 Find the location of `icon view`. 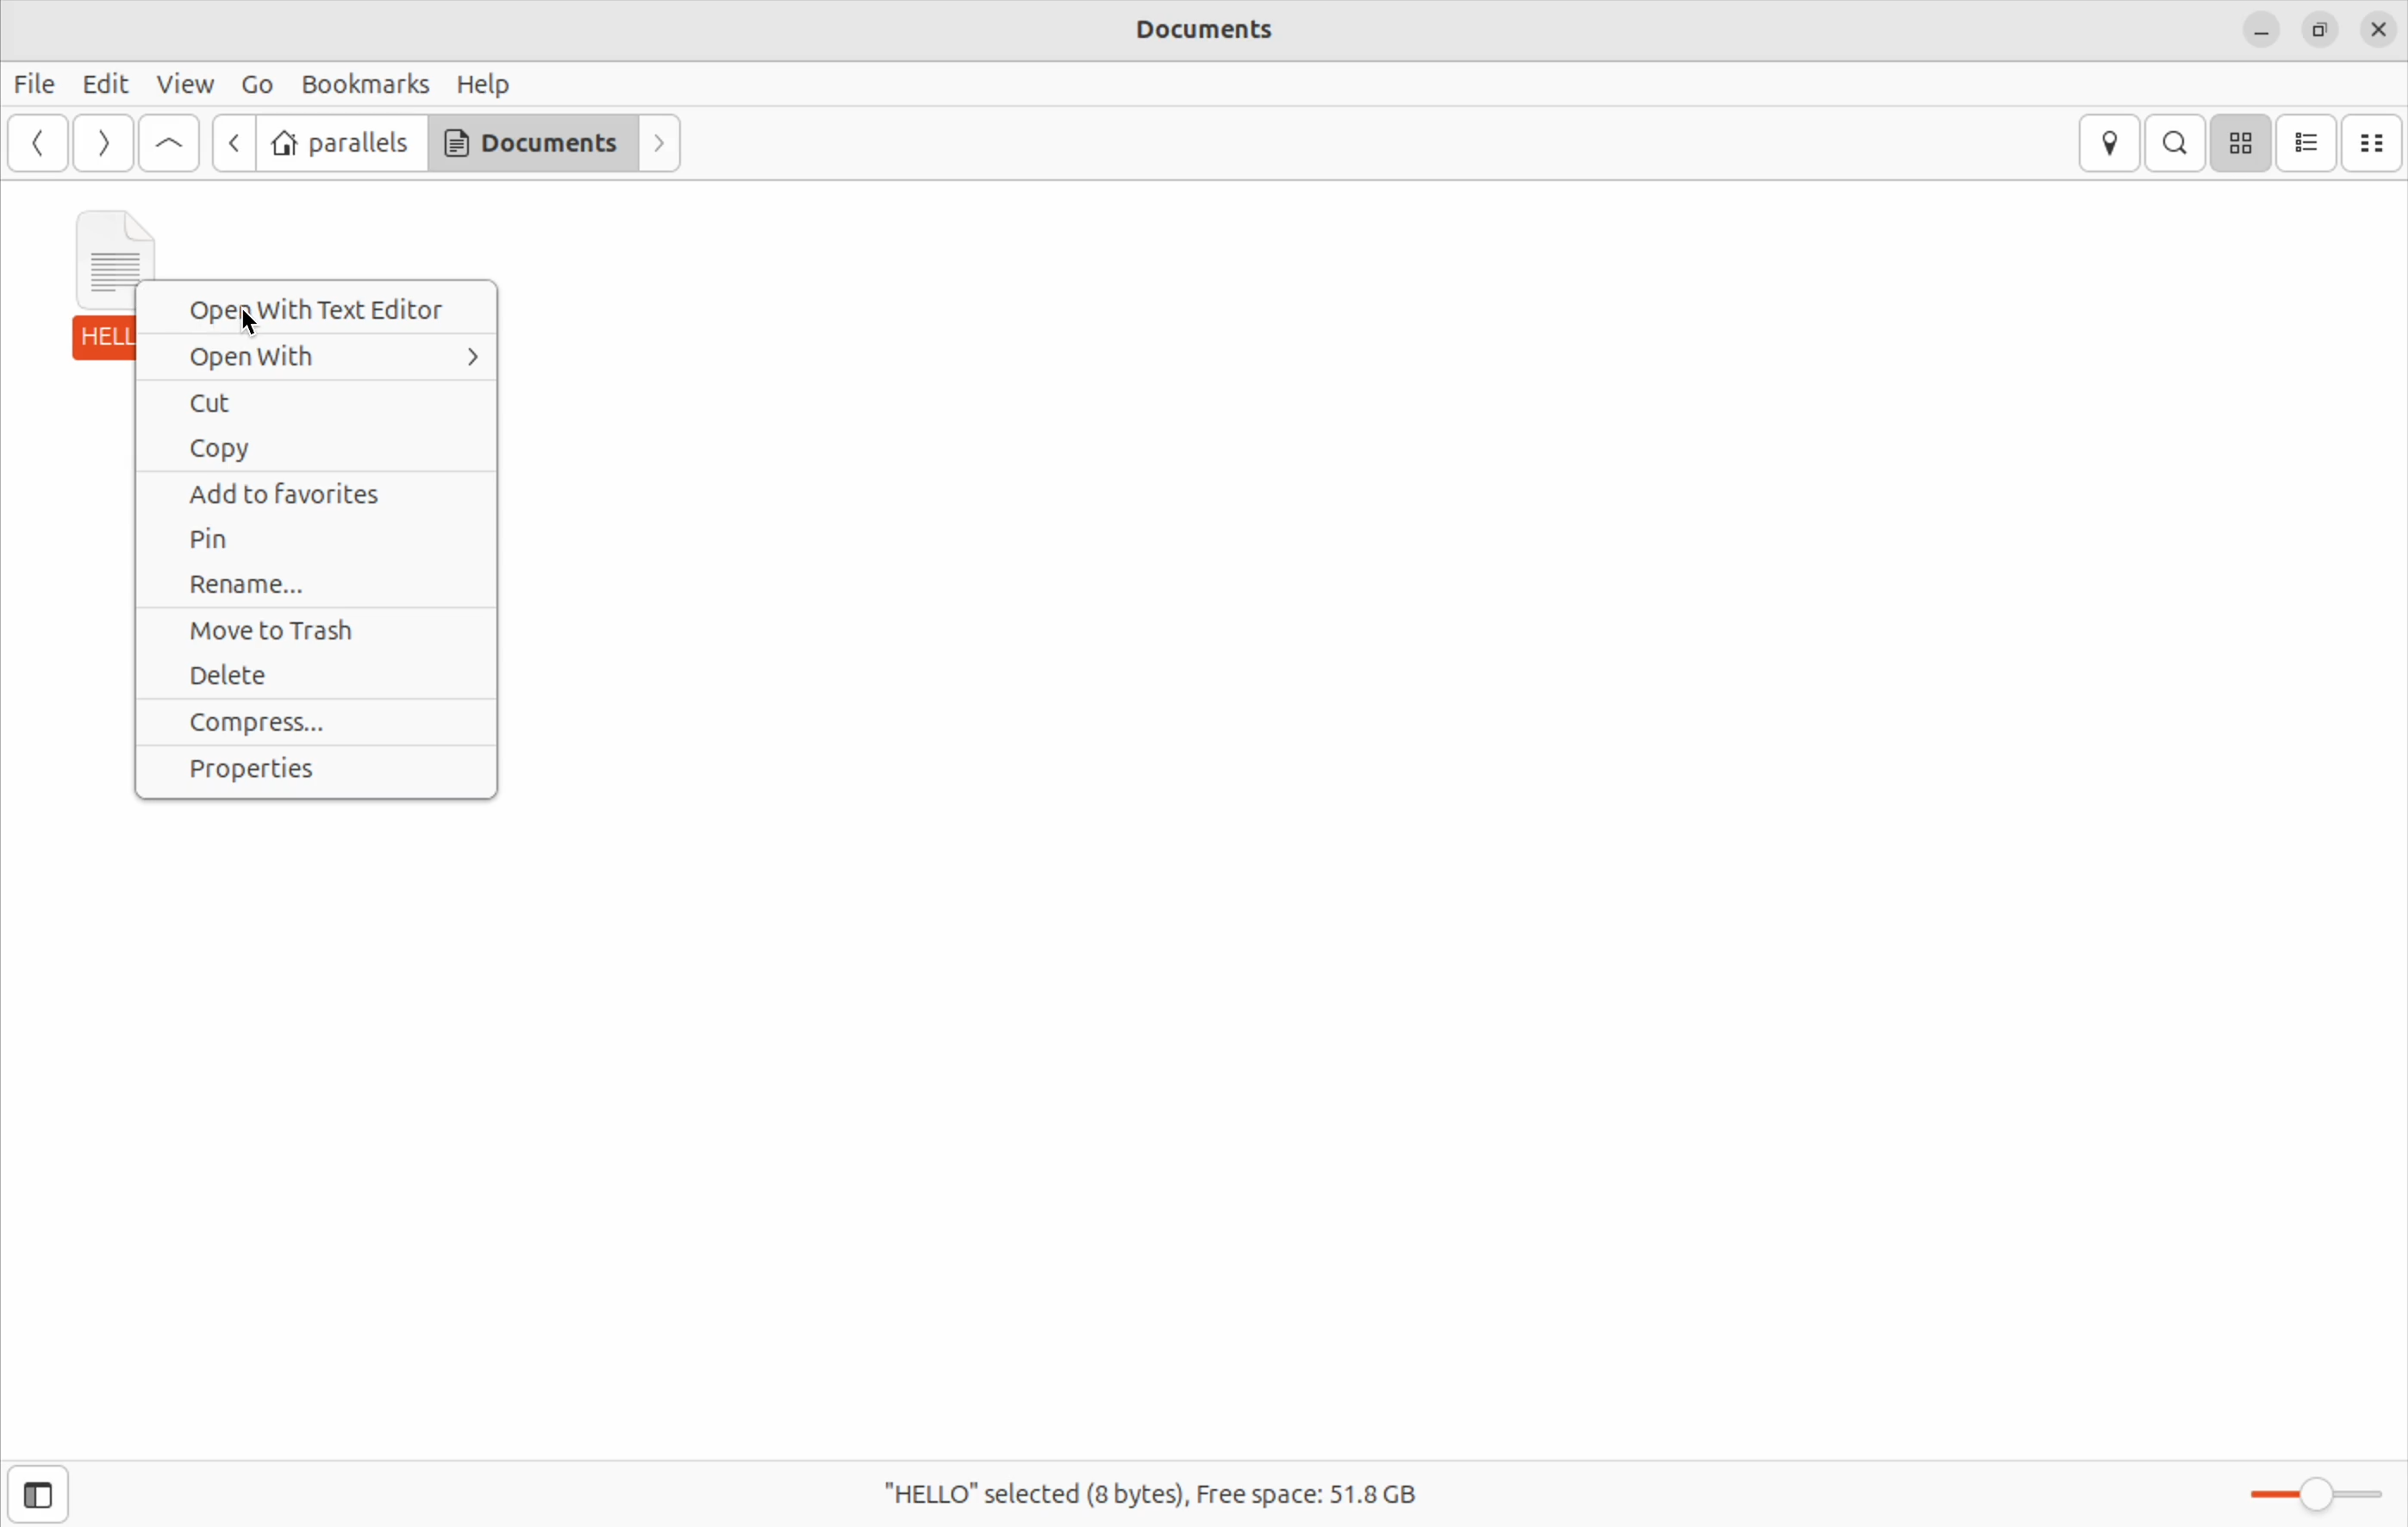

icon view is located at coordinates (2244, 144).